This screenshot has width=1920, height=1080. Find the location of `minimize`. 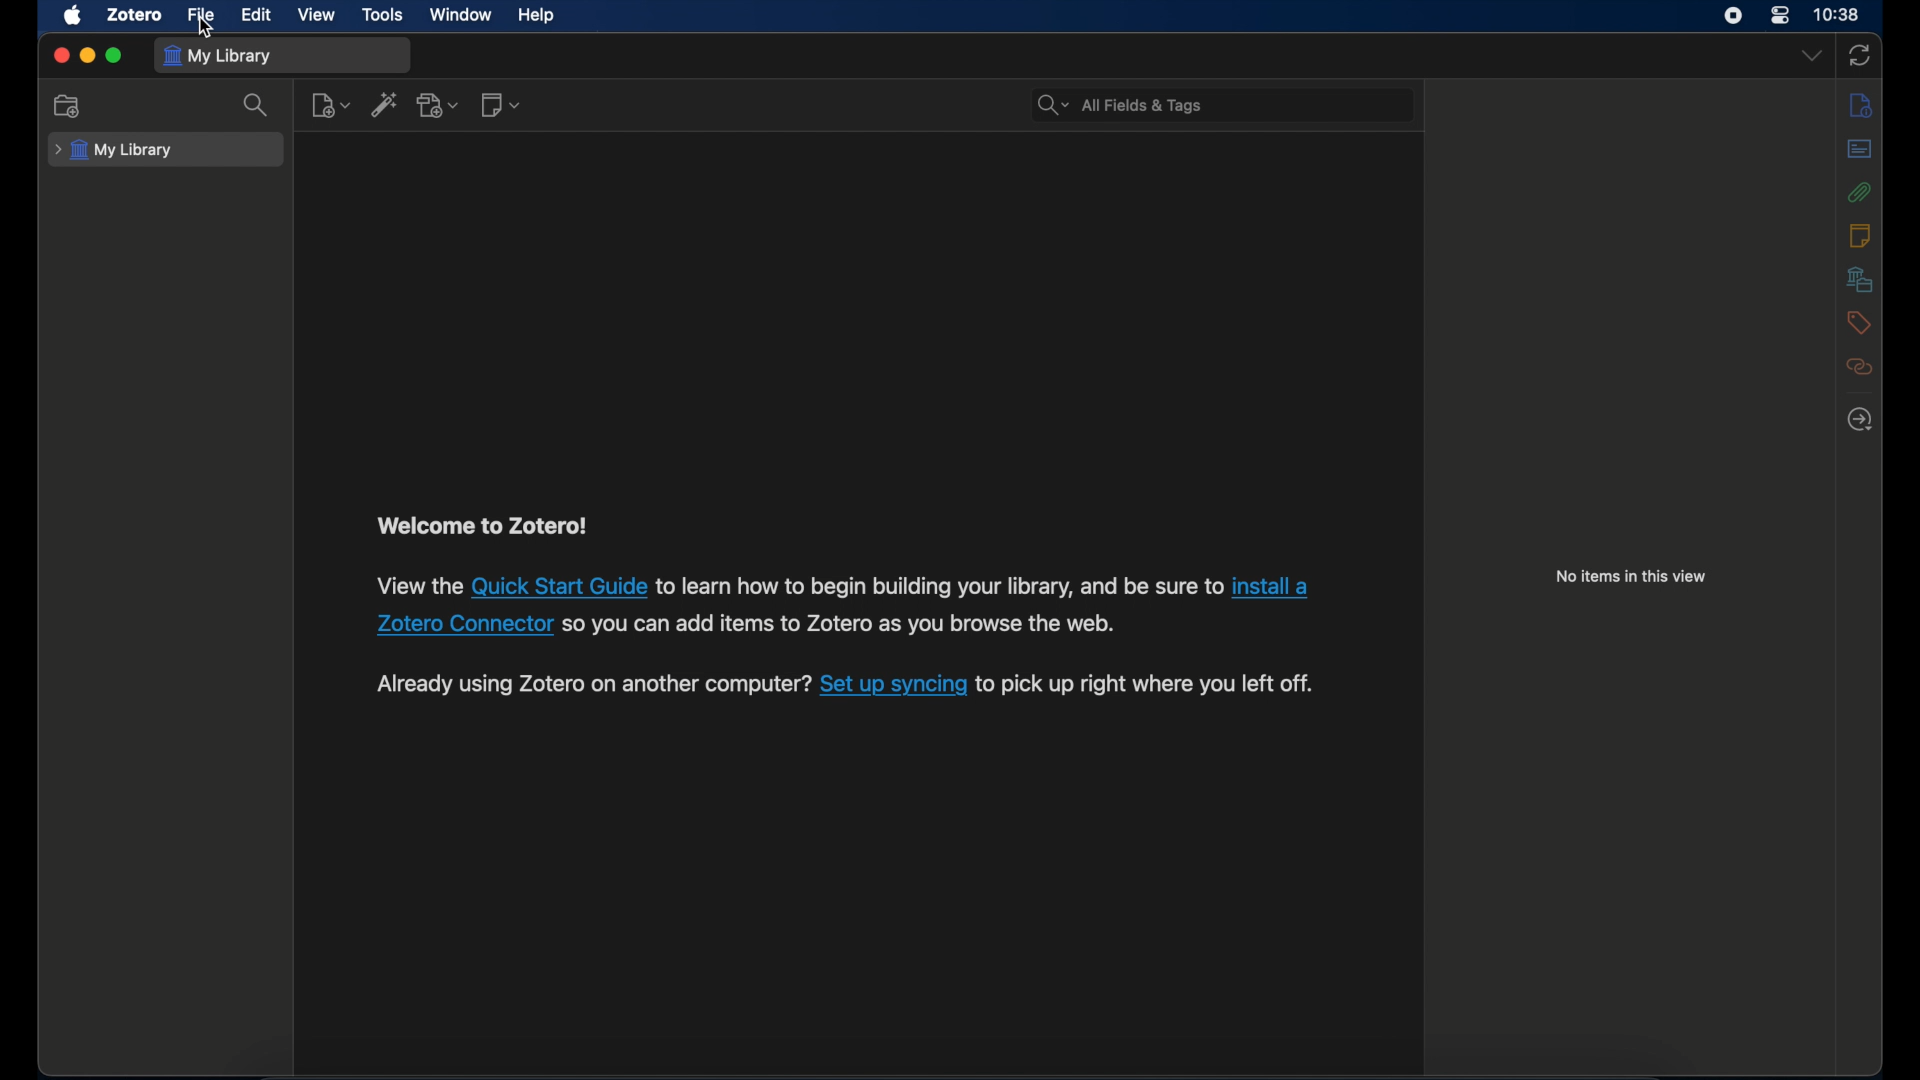

minimize is located at coordinates (86, 56).